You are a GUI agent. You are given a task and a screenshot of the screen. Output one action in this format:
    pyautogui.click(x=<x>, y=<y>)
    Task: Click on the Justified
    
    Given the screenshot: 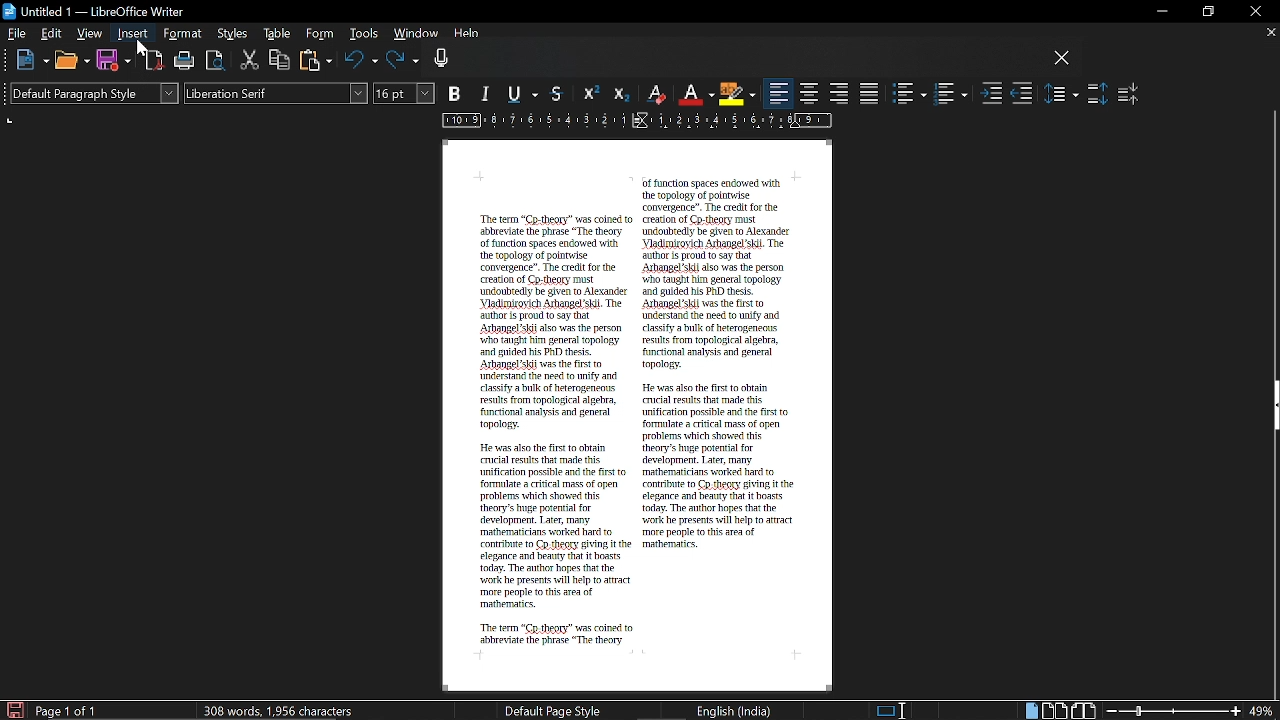 What is the action you would take?
    pyautogui.click(x=870, y=93)
    